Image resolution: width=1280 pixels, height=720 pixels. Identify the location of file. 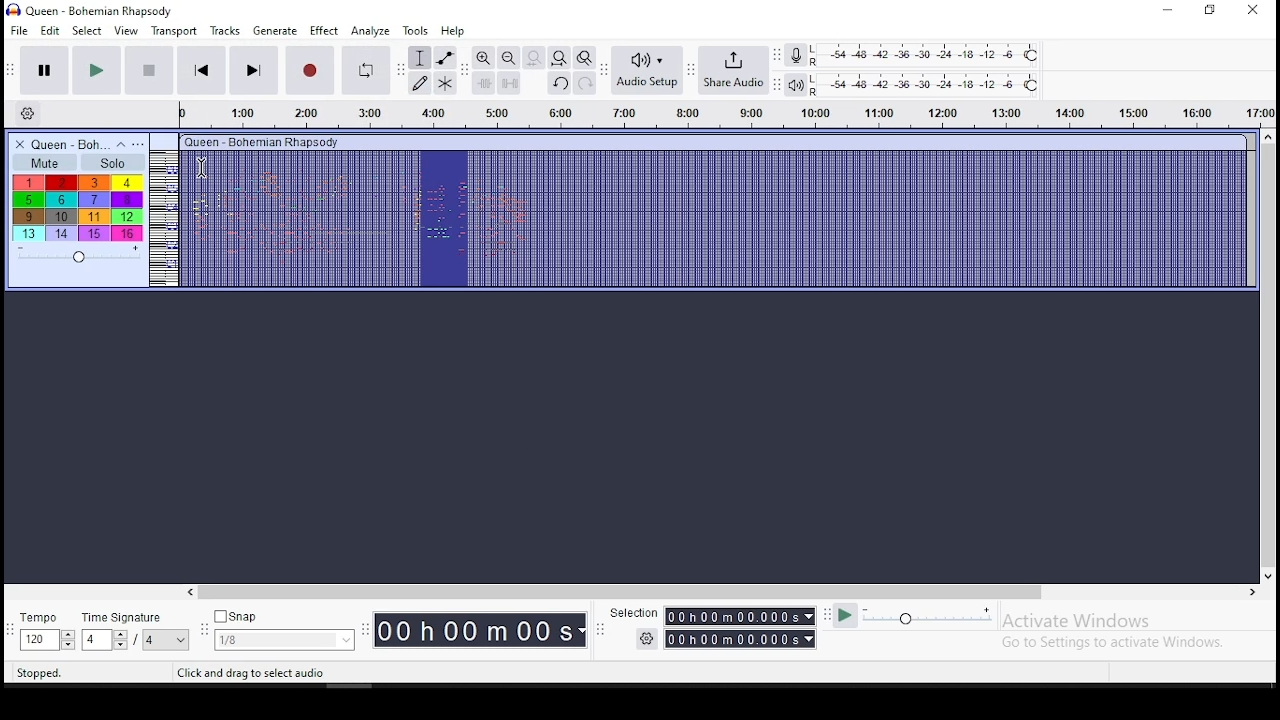
(16, 30).